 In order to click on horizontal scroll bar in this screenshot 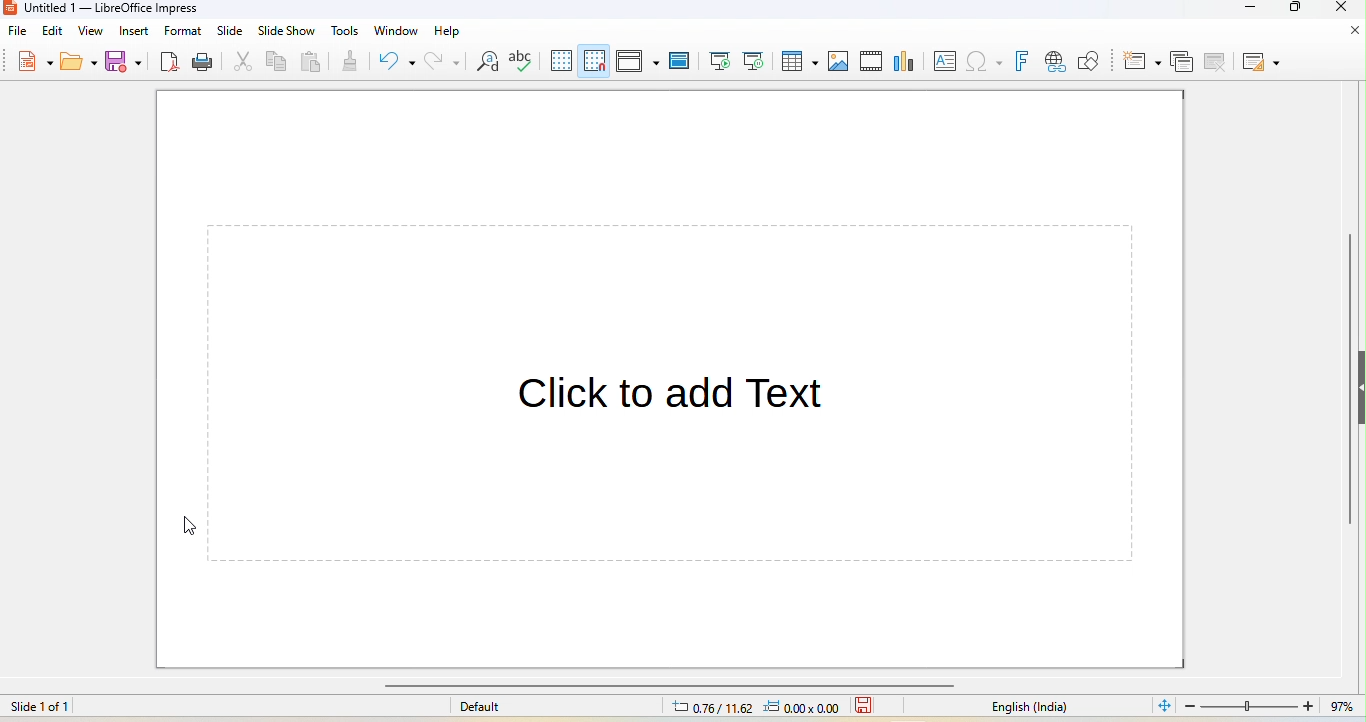, I will do `click(667, 686)`.